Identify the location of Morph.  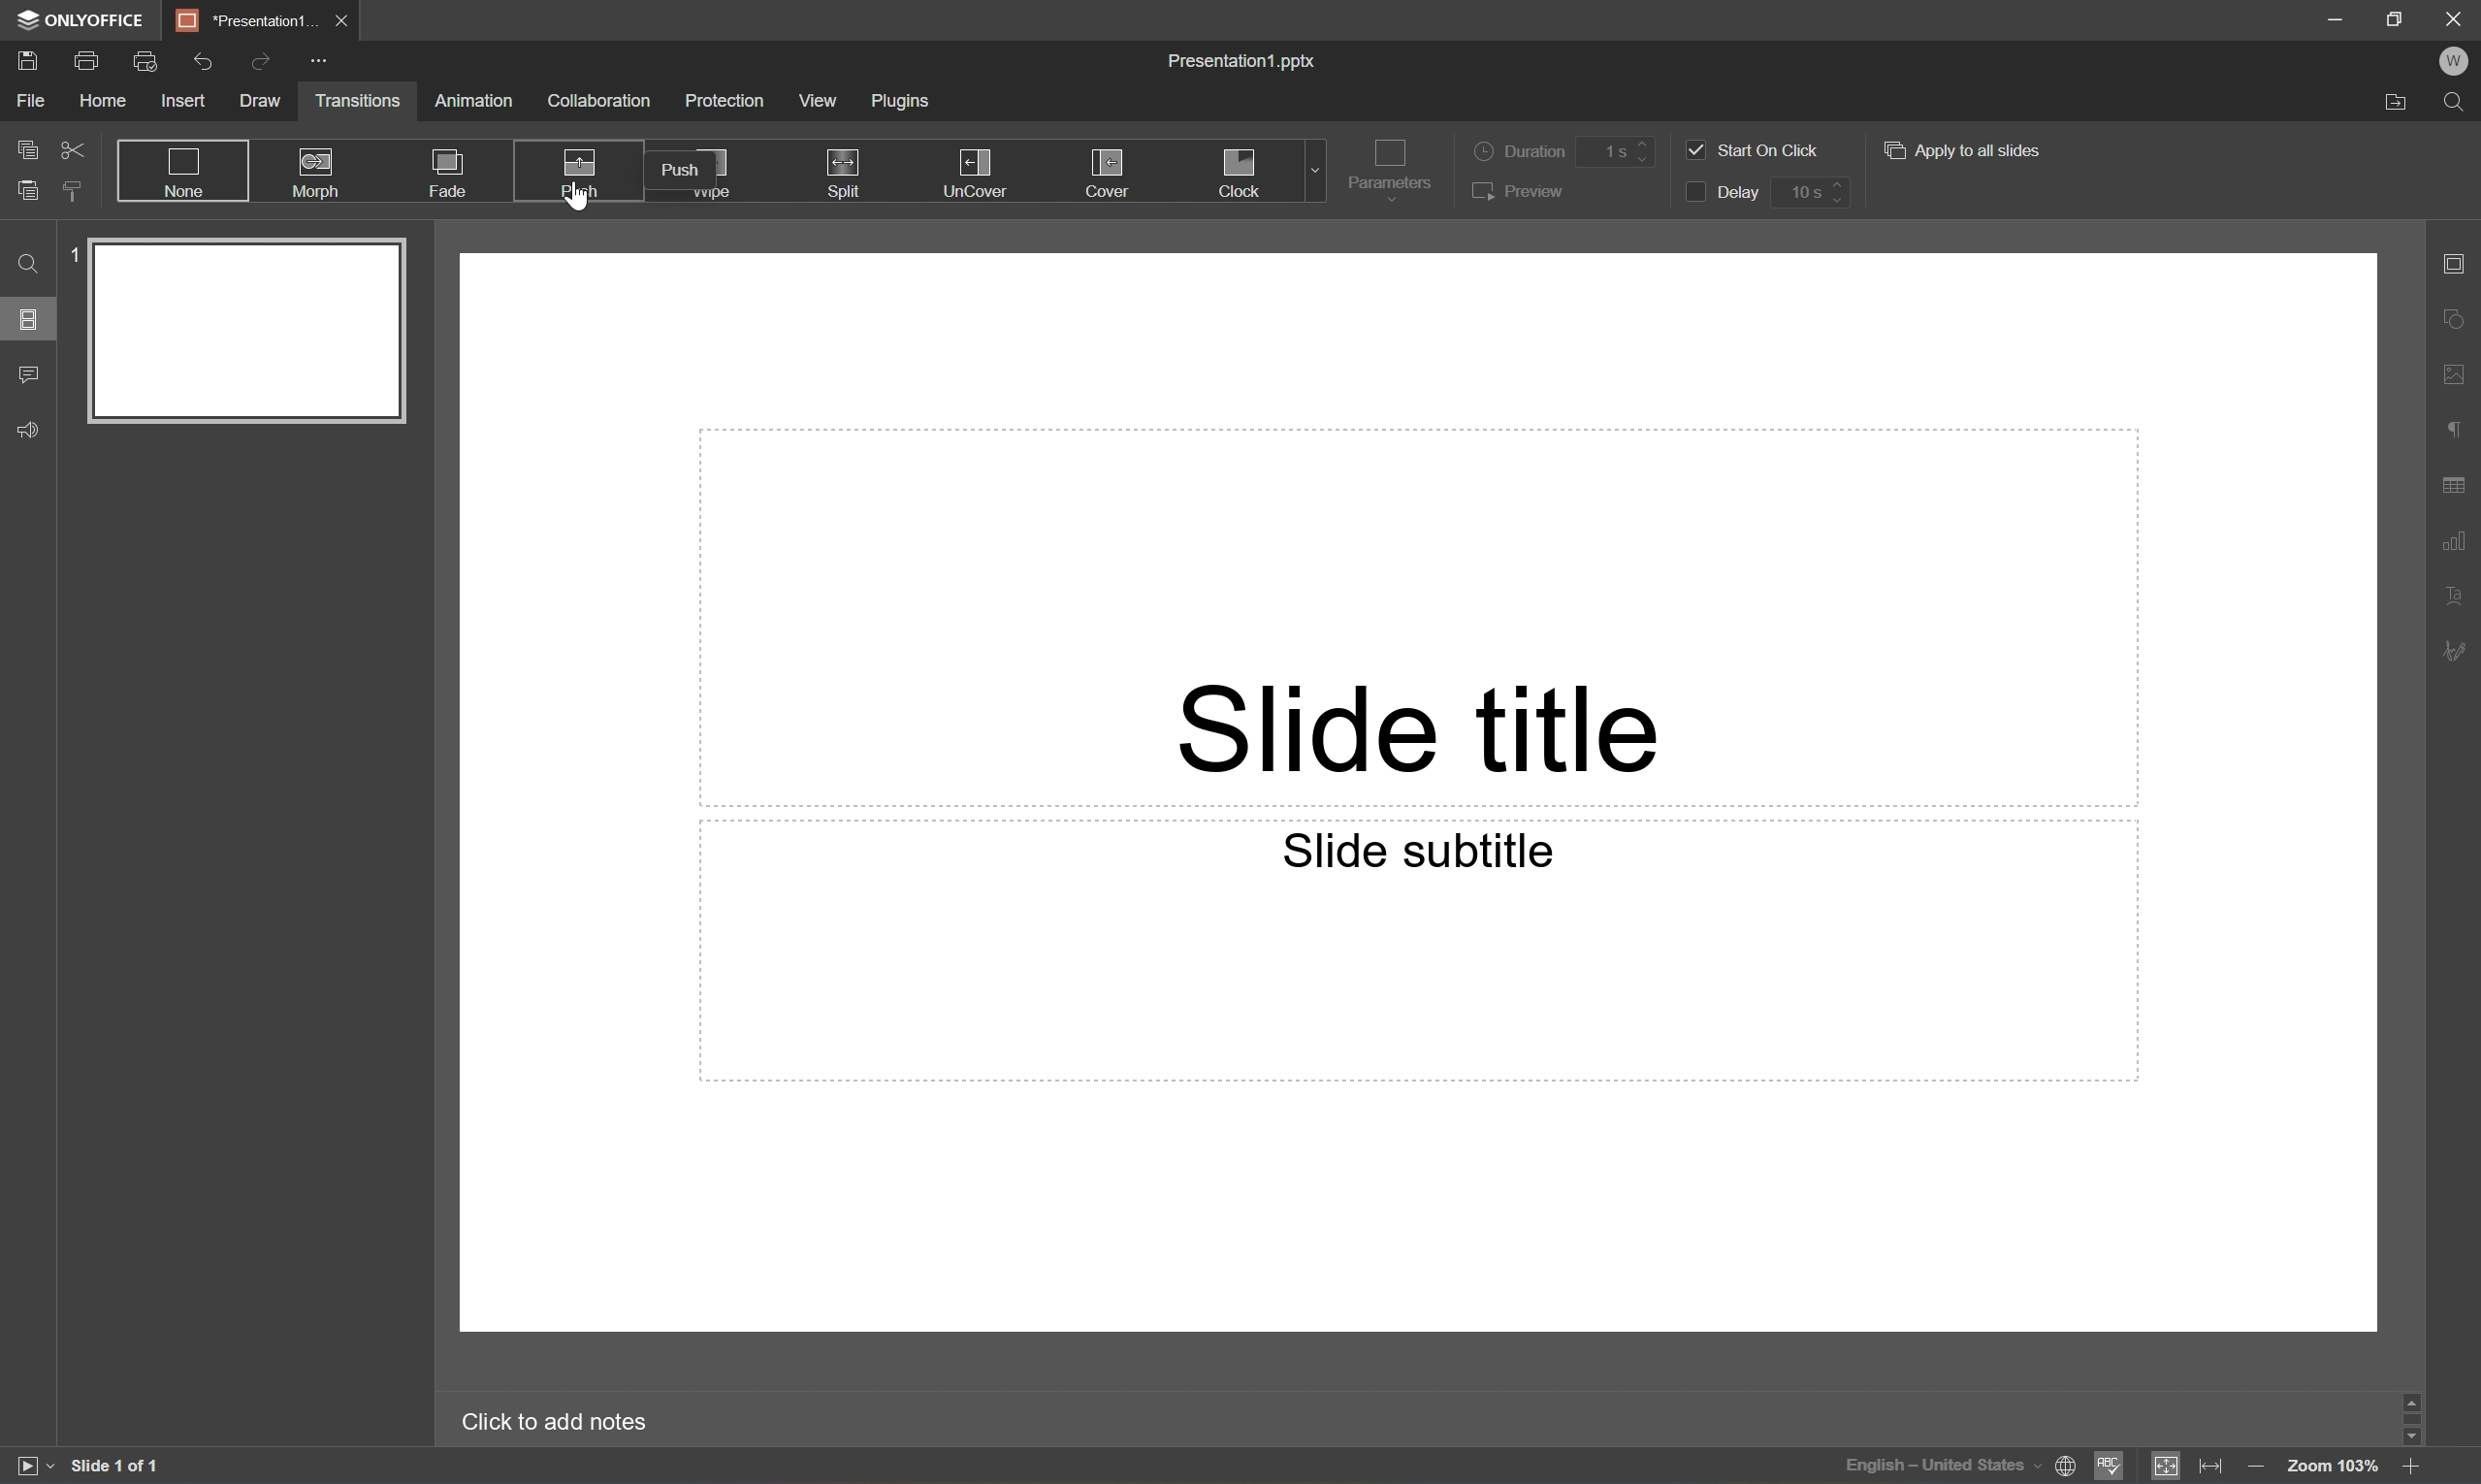
(315, 173).